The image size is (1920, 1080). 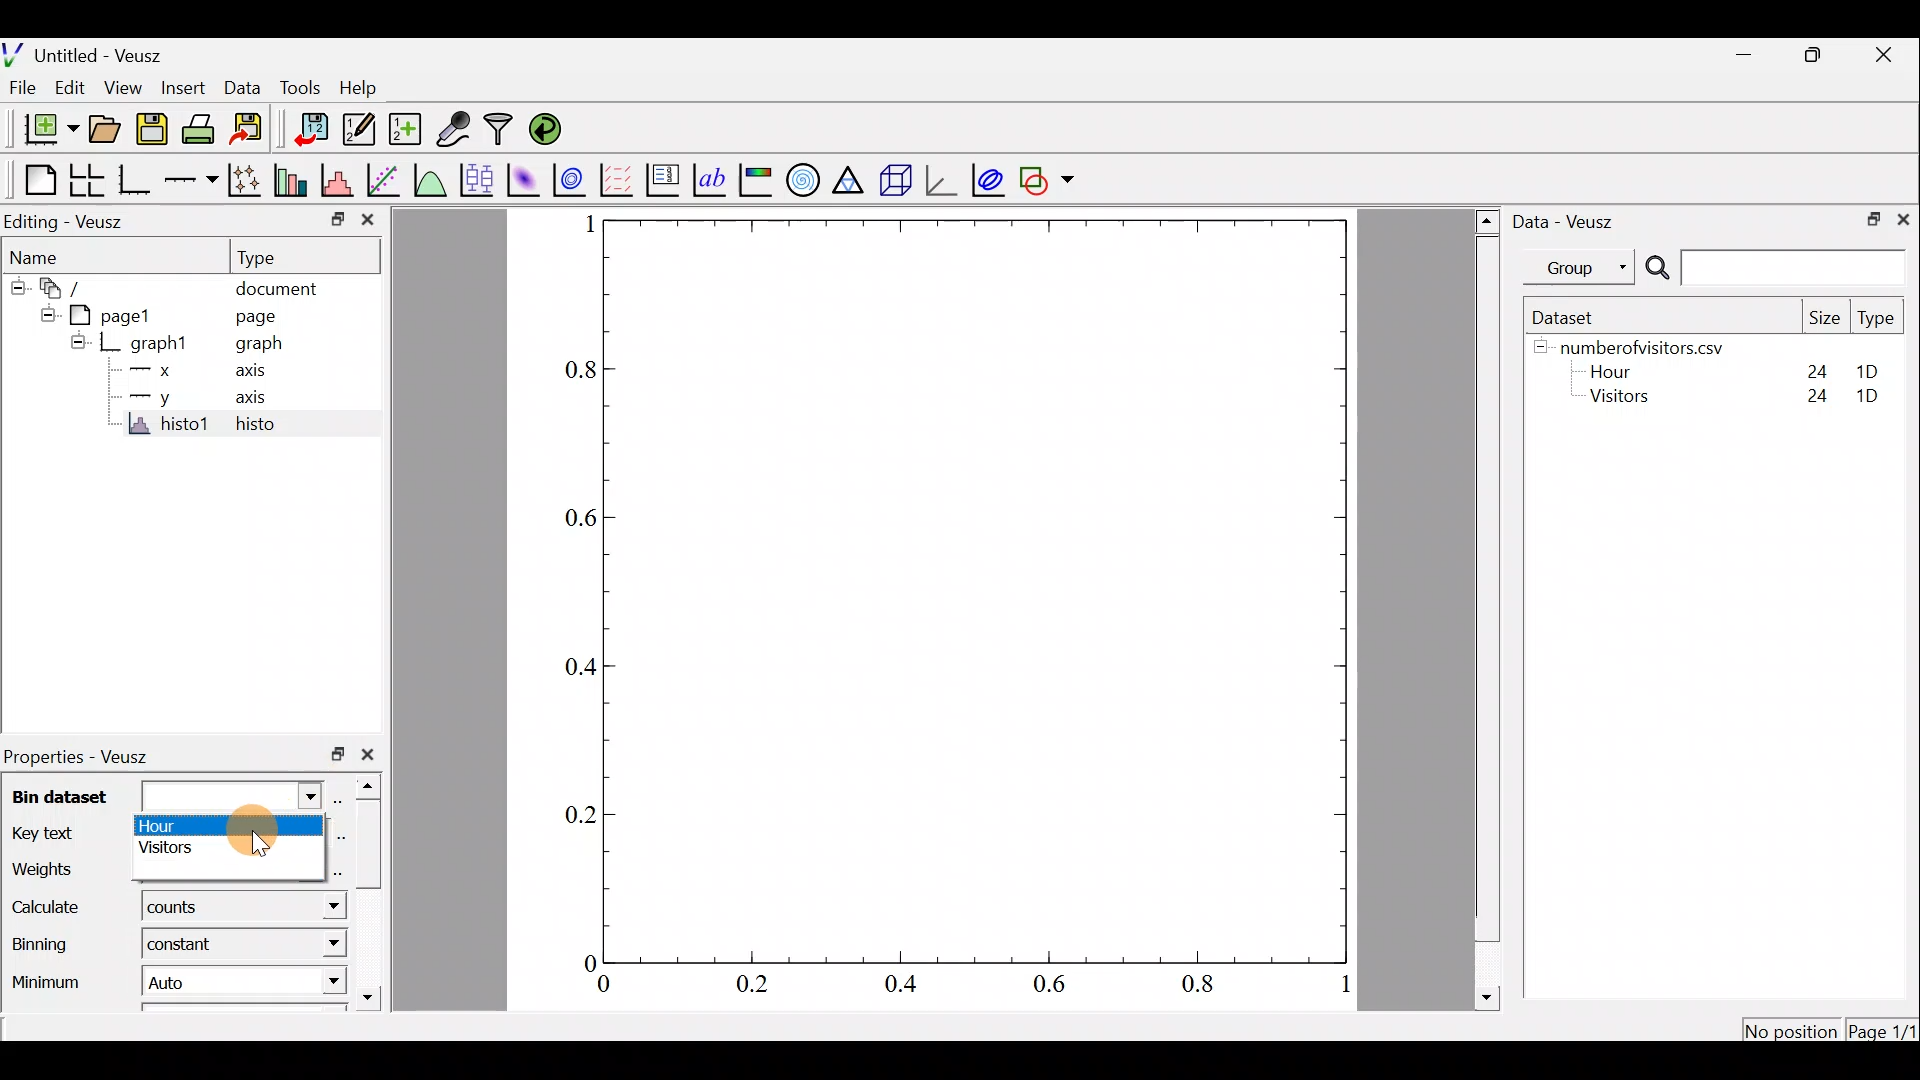 What do you see at coordinates (1807, 367) in the screenshot?
I see `24` at bounding box center [1807, 367].